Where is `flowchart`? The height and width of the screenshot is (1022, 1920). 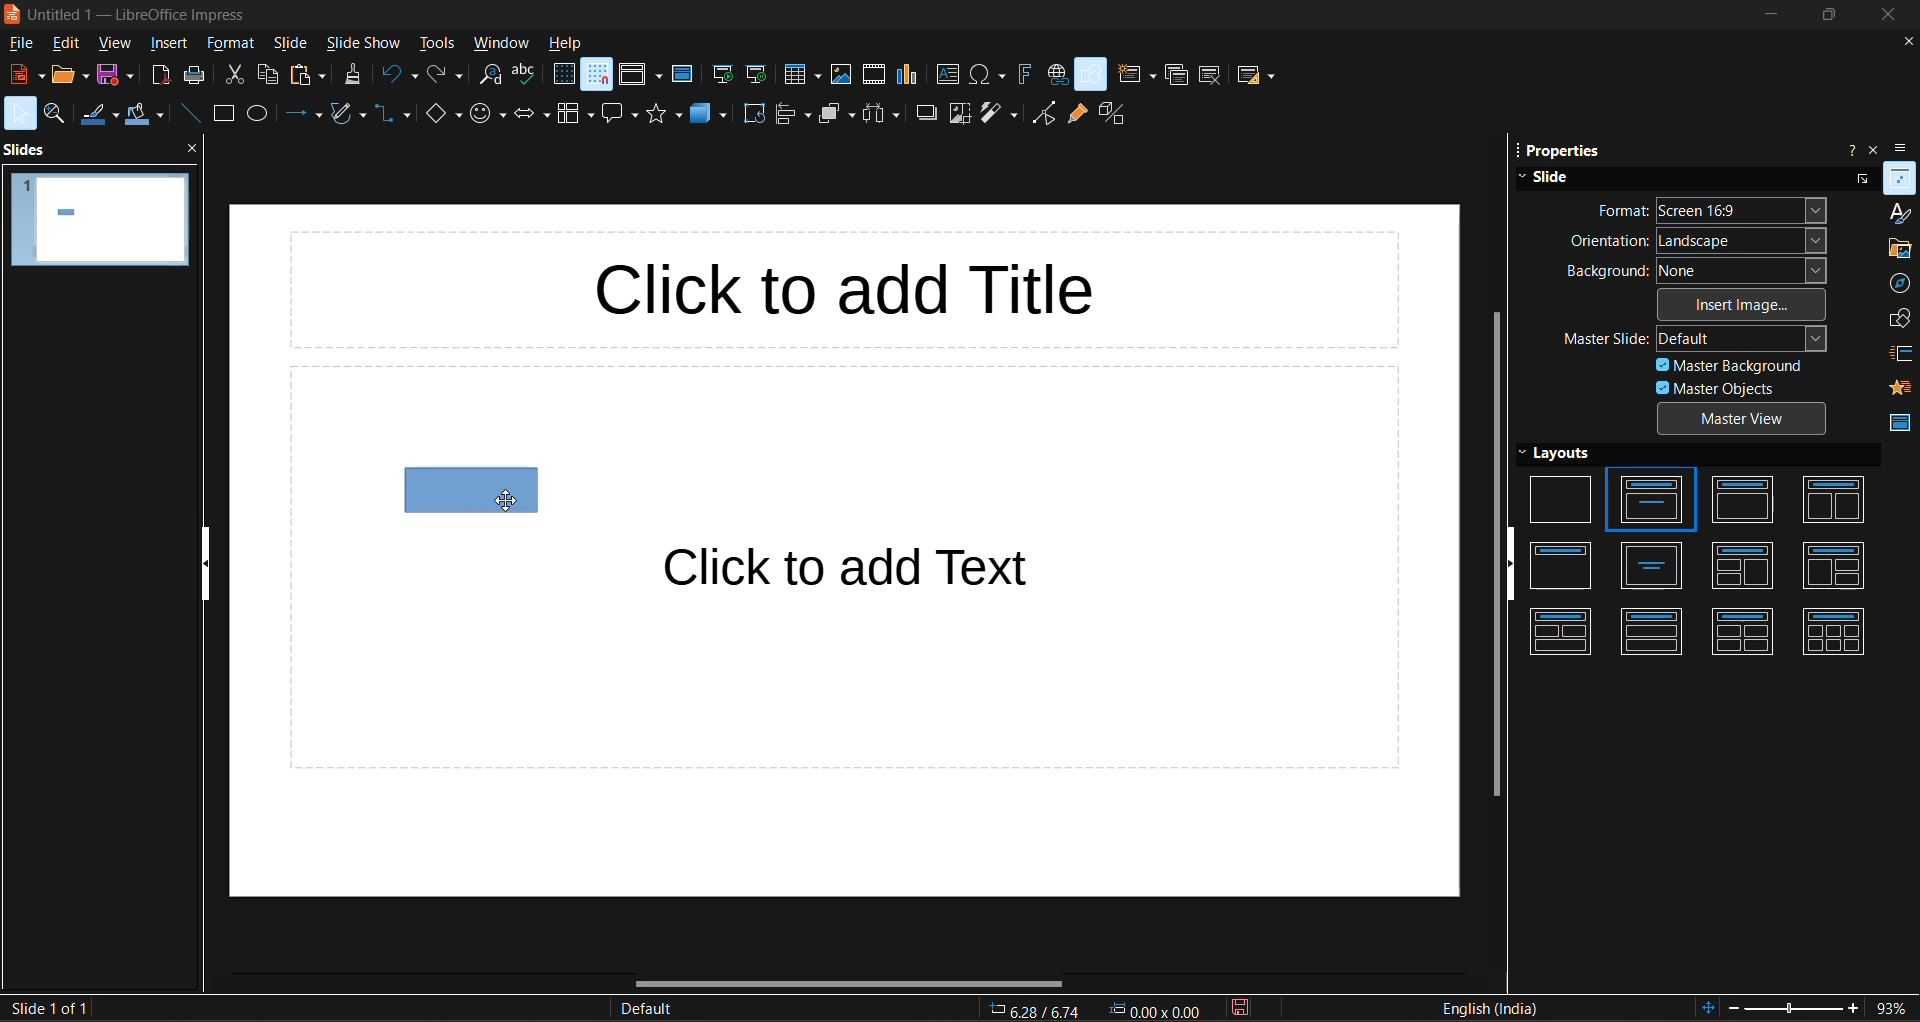
flowchart is located at coordinates (575, 115).